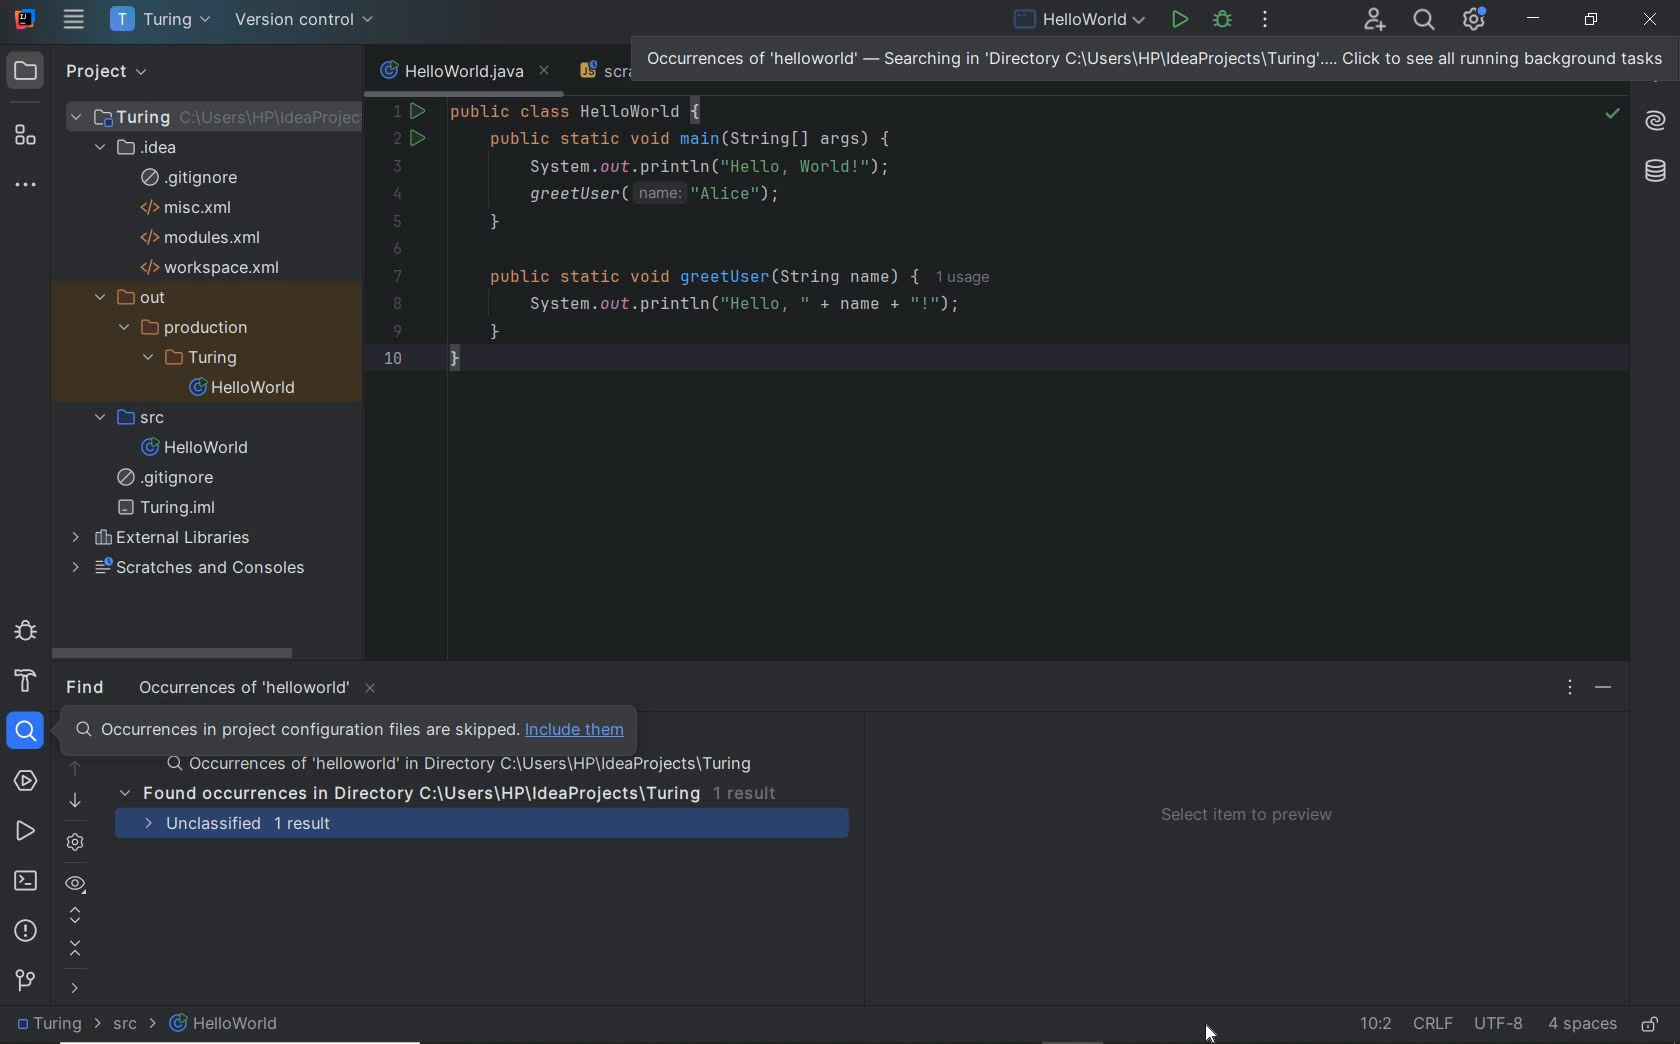 The height and width of the screenshot is (1044, 1680). What do you see at coordinates (29, 685) in the screenshot?
I see `build` at bounding box center [29, 685].